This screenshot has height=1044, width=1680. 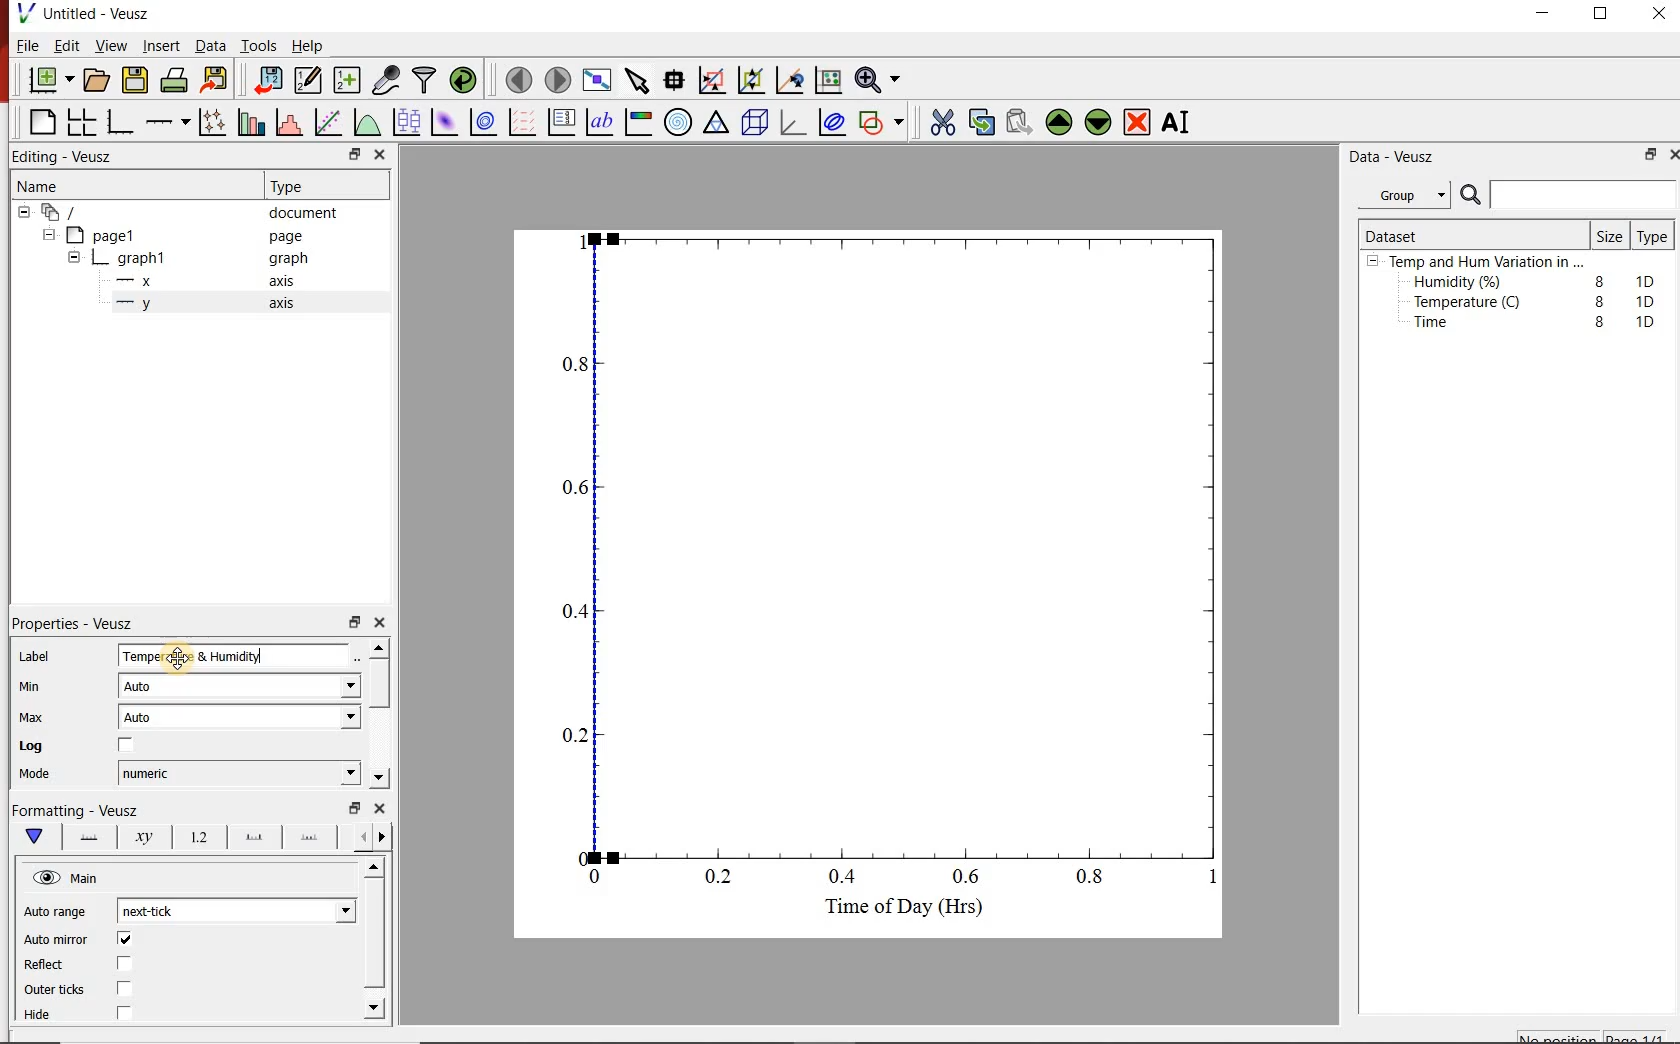 I want to click on Label, so click(x=51, y=652).